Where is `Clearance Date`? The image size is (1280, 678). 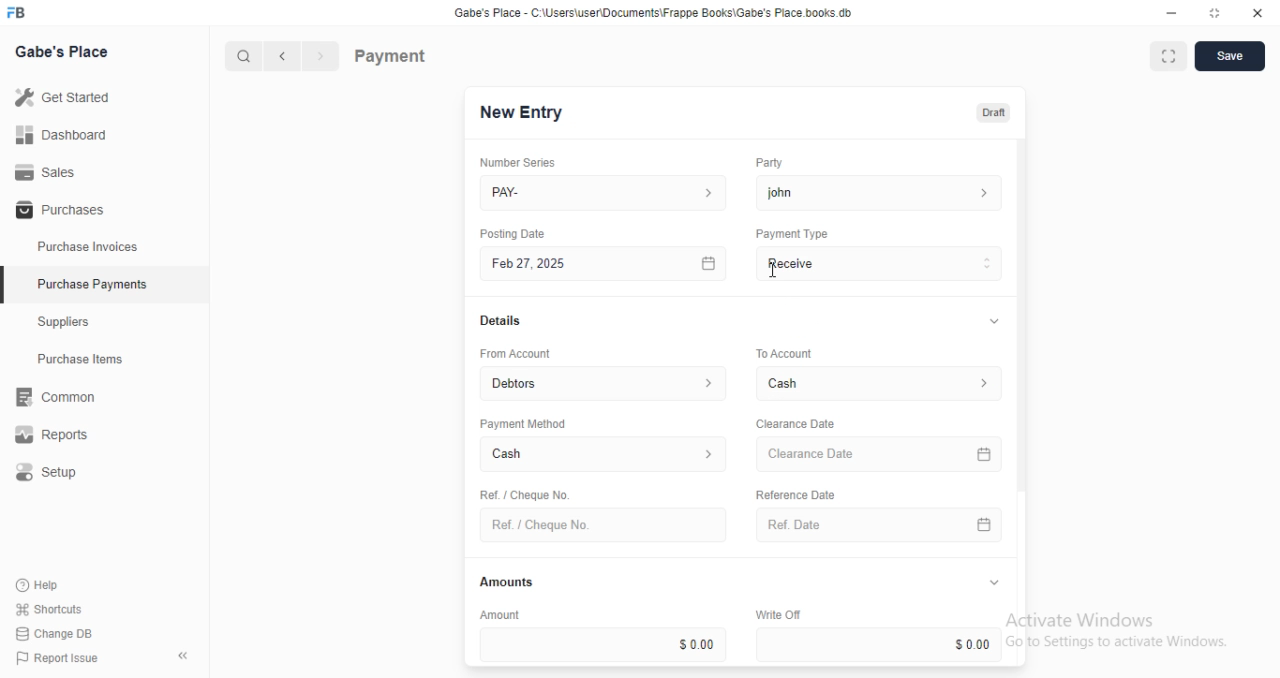
Clearance Date is located at coordinates (882, 455).